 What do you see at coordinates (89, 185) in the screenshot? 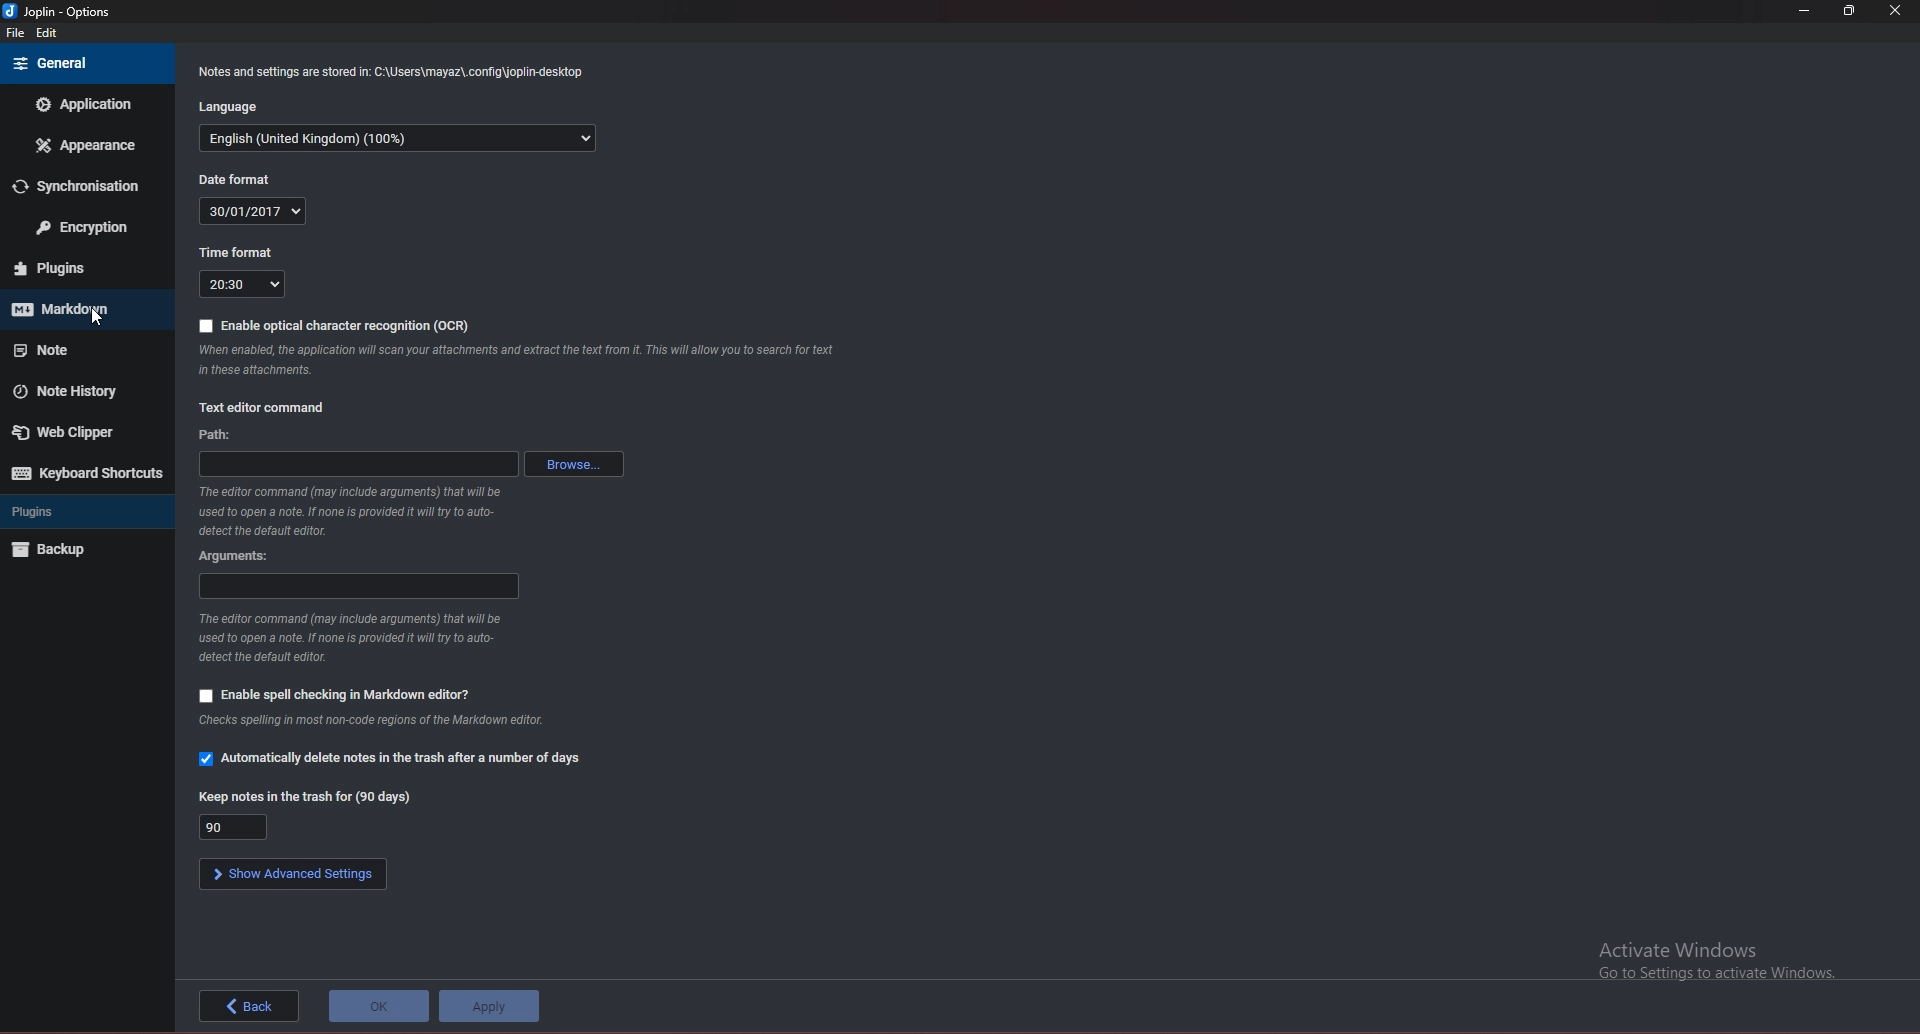
I see `sync` at bounding box center [89, 185].